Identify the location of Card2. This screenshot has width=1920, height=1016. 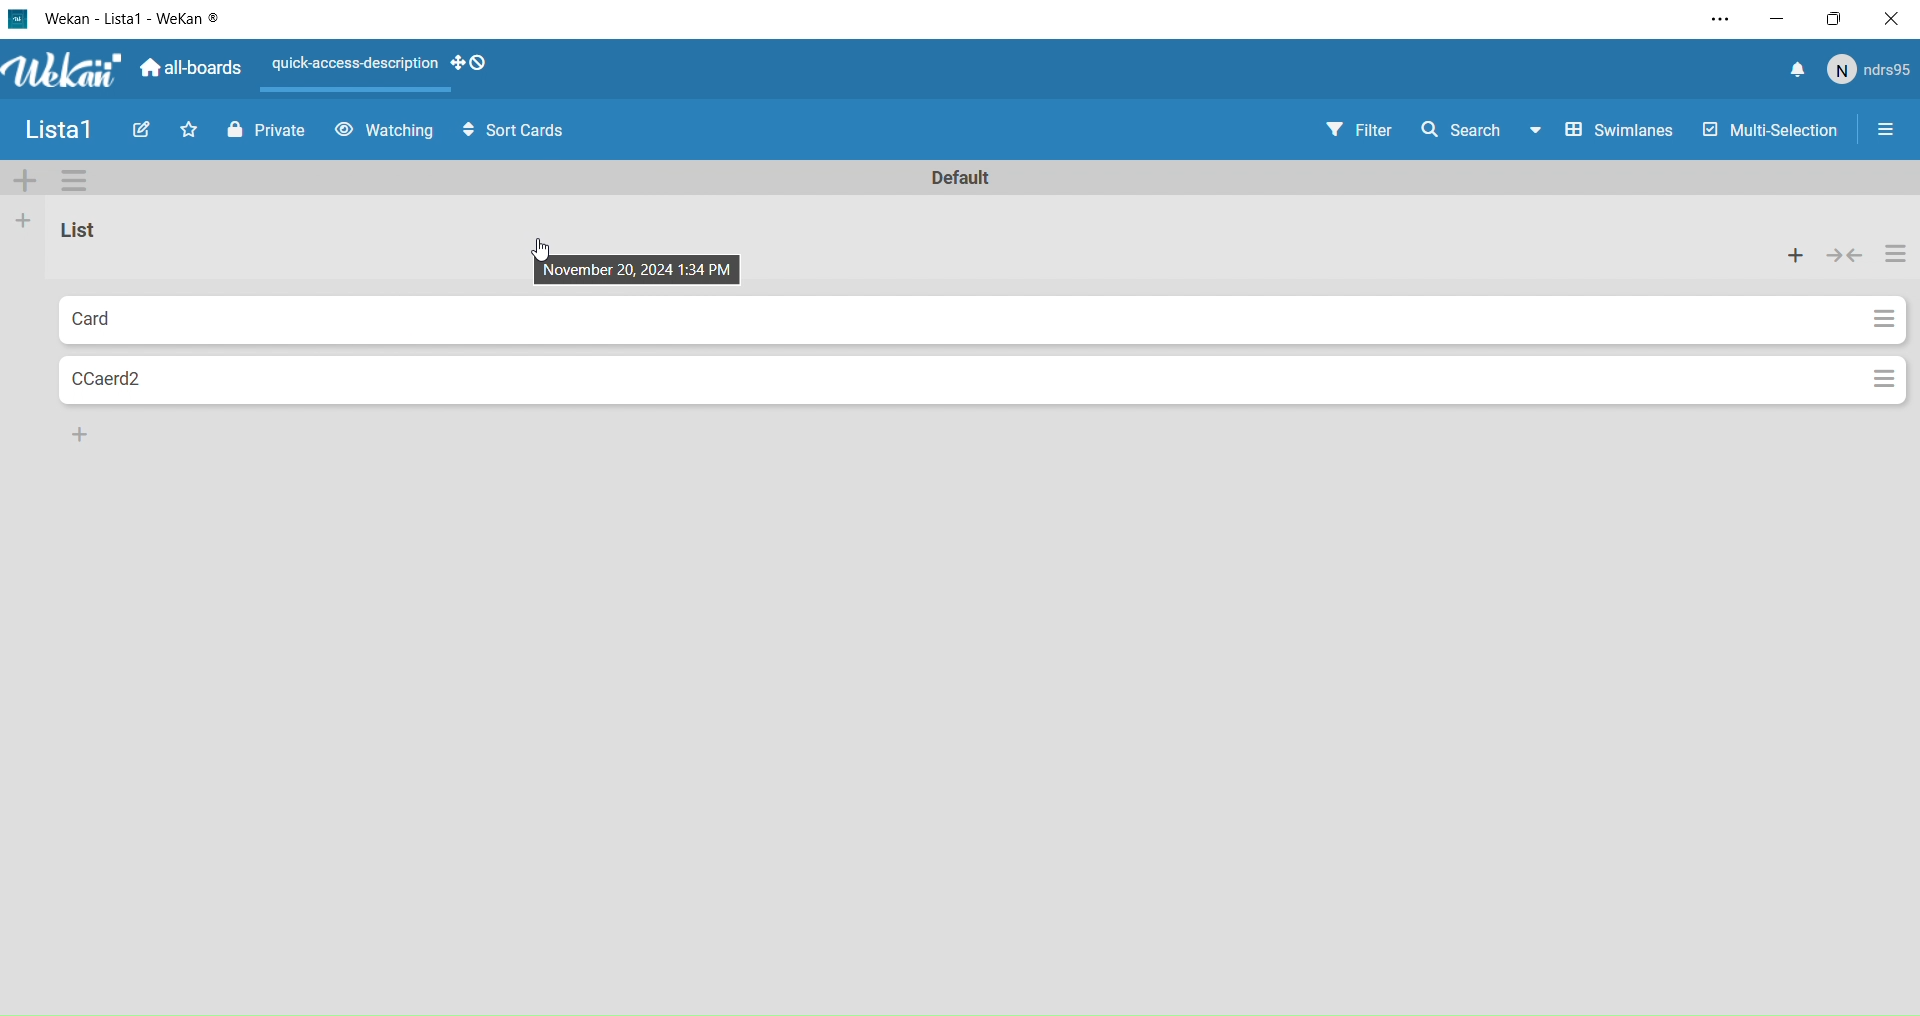
(165, 382).